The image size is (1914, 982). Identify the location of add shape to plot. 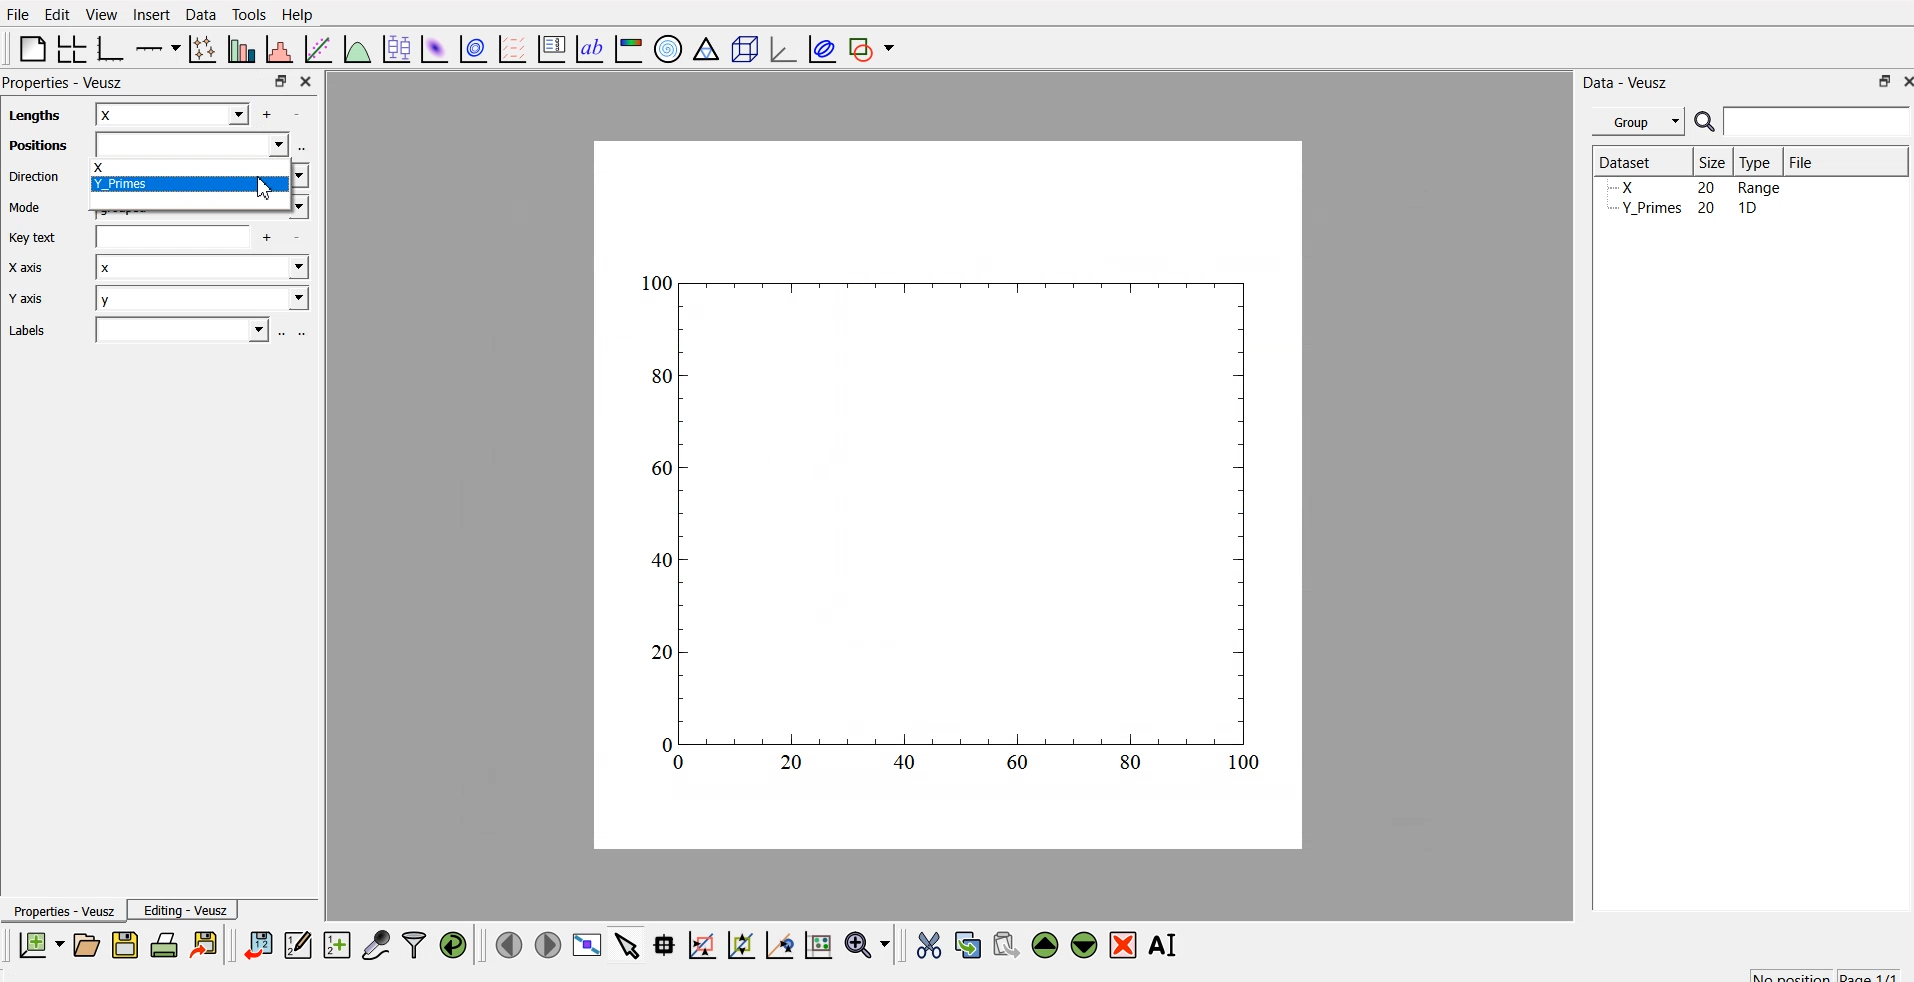
(877, 46).